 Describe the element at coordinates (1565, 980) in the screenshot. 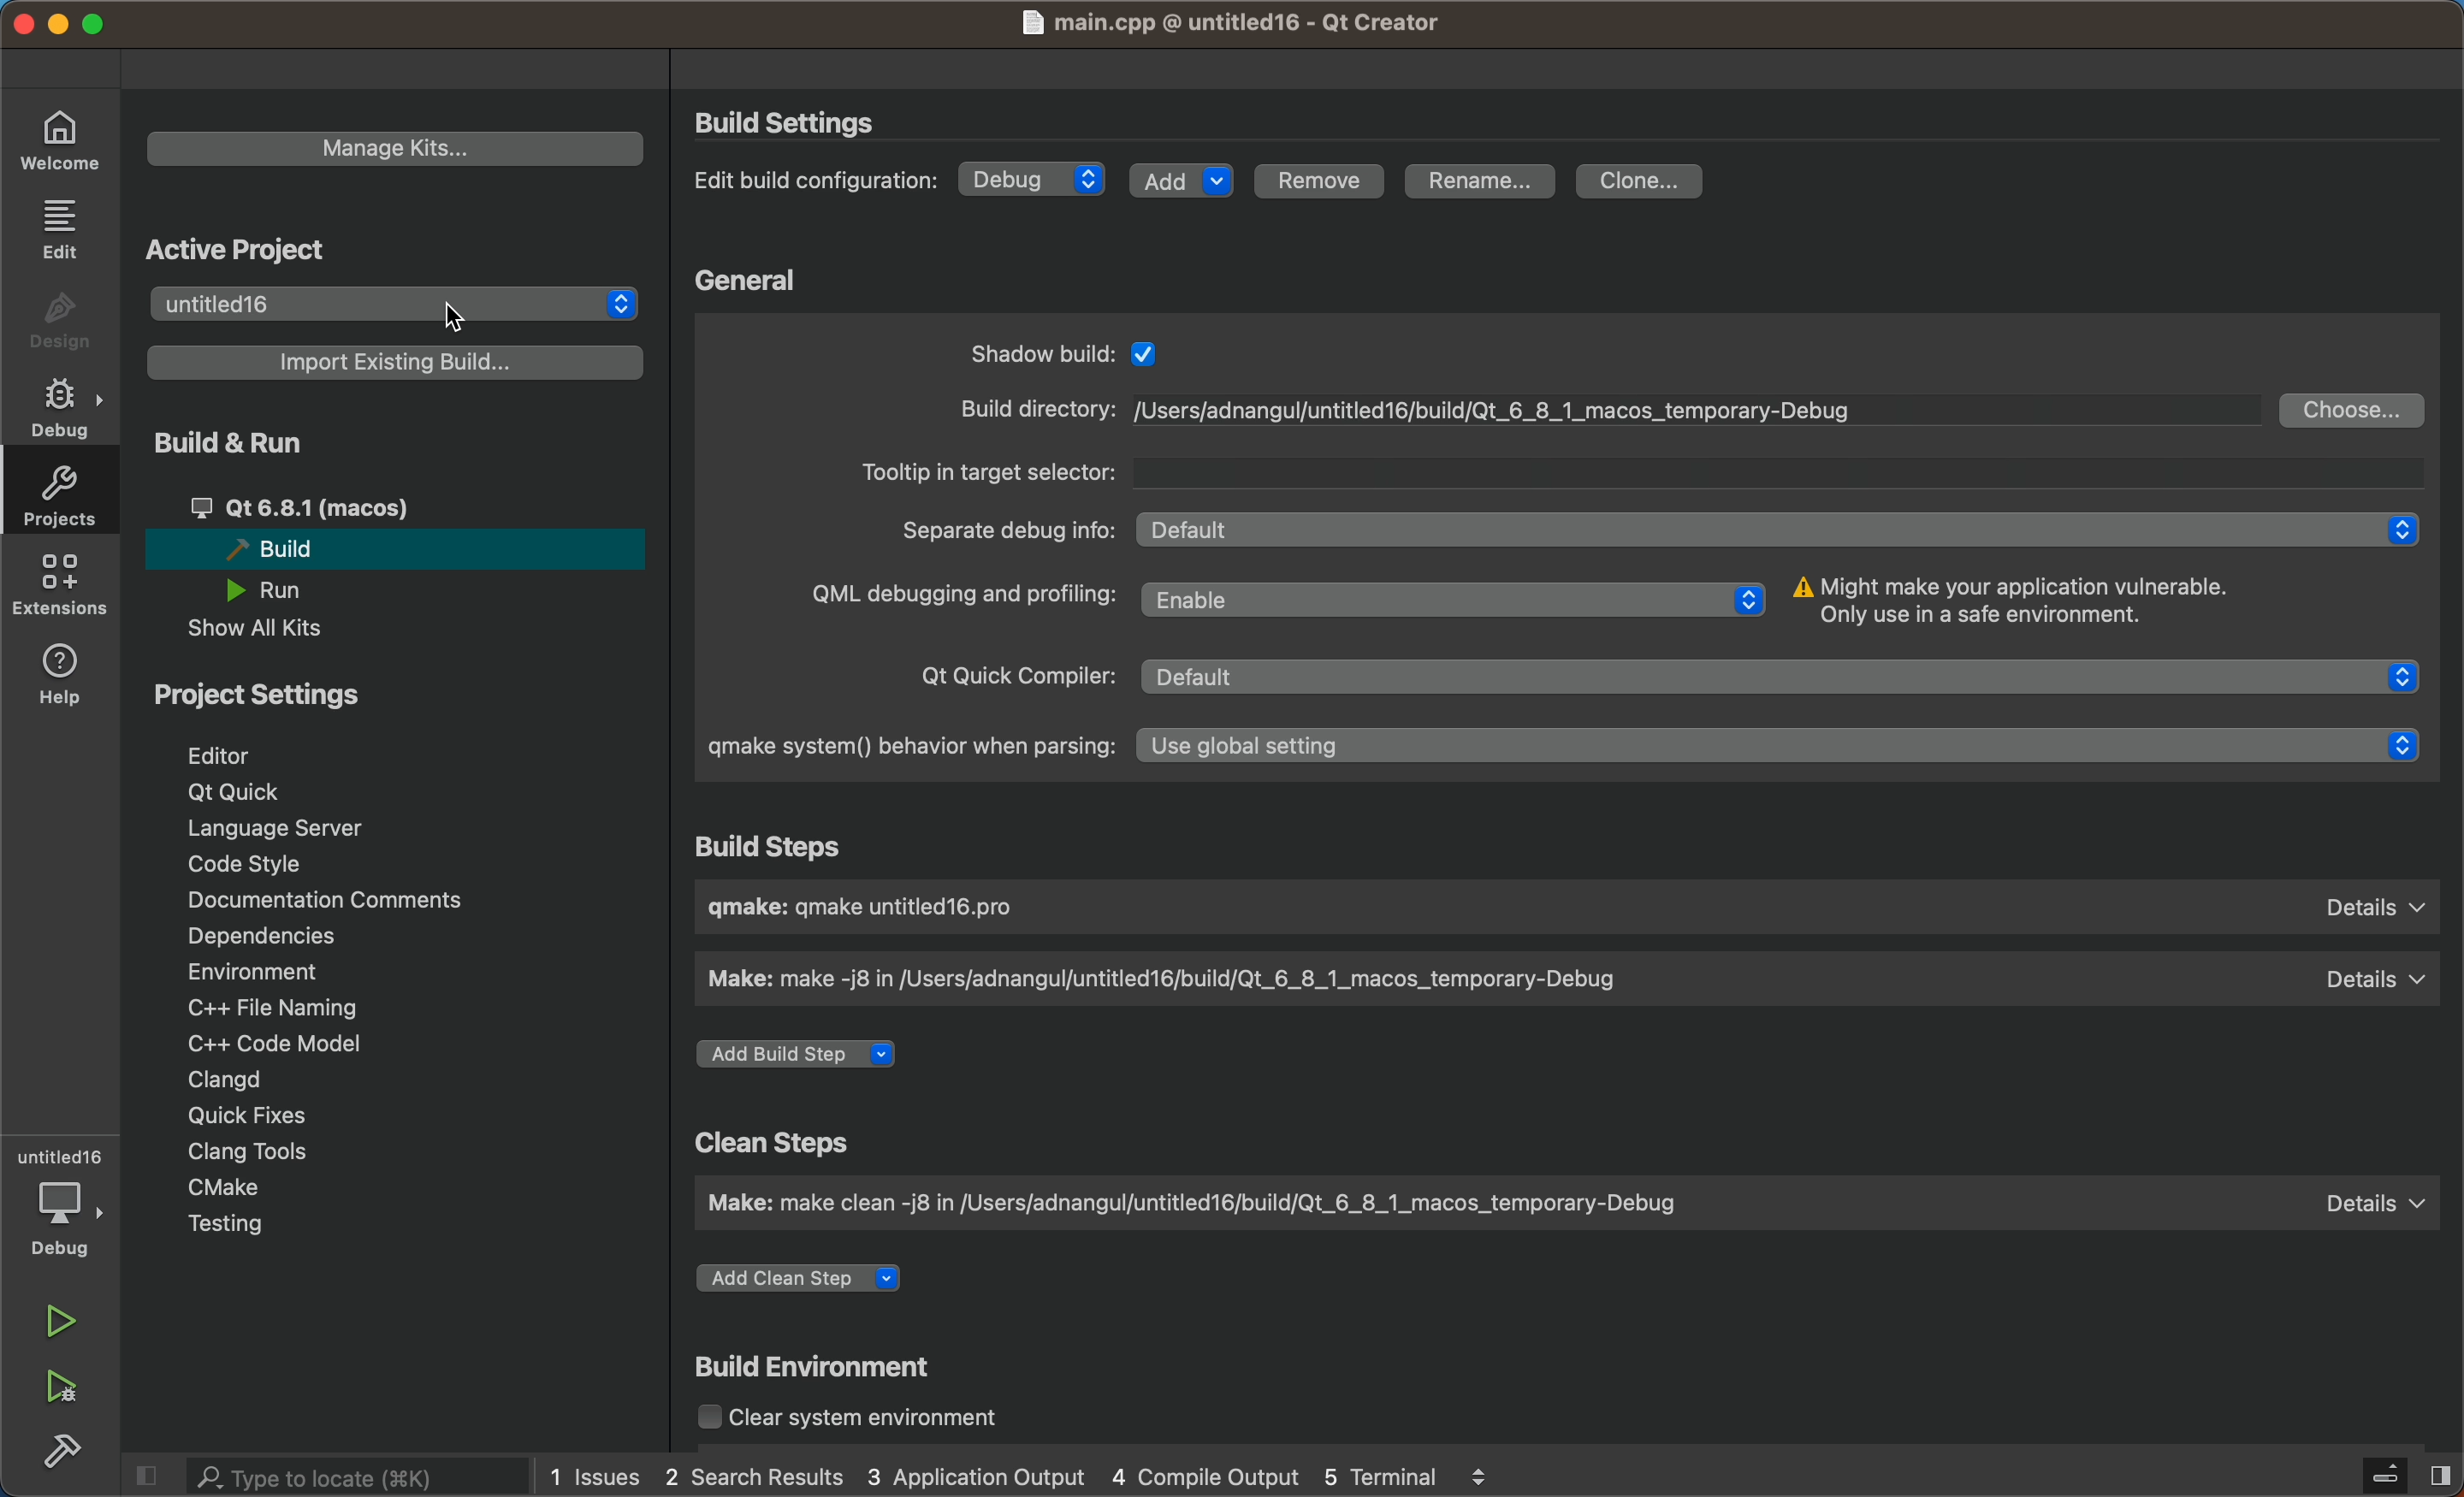

I see `` at that location.